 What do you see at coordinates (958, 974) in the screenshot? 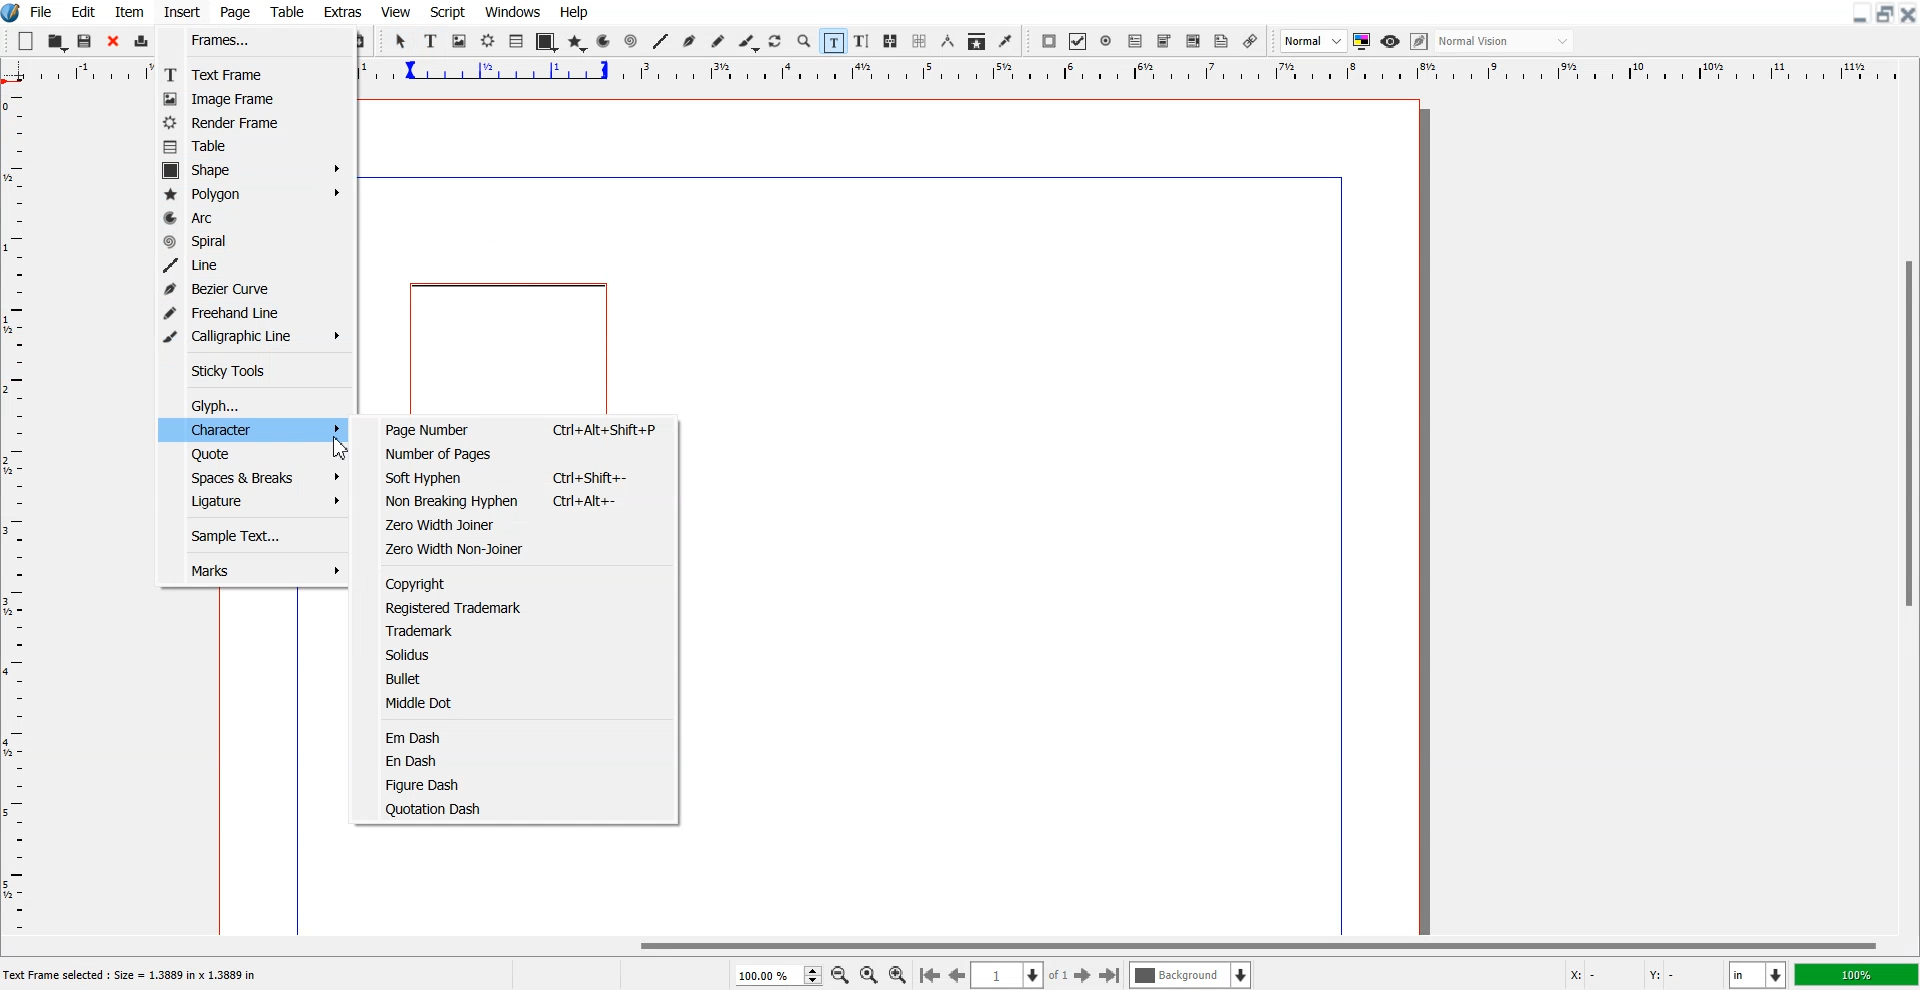
I see `Go to previous Page` at bounding box center [958, 974].